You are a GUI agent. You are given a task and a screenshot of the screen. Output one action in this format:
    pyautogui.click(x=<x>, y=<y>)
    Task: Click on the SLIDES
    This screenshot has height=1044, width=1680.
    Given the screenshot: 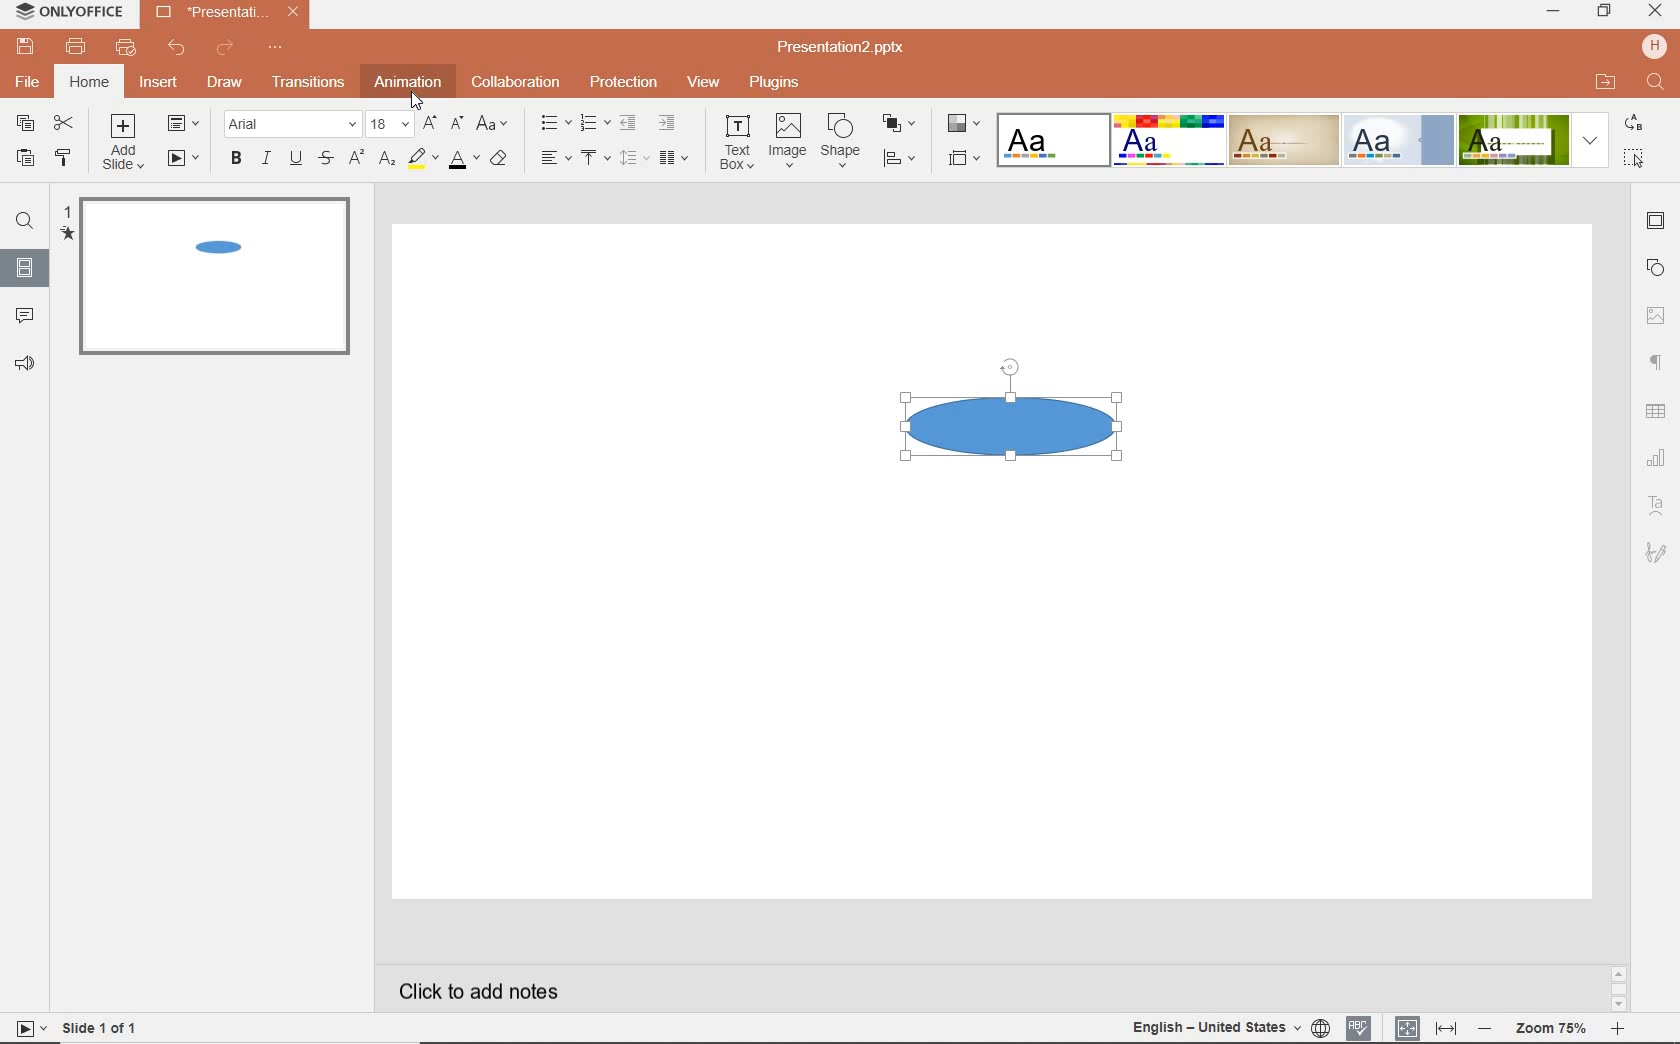 What is the action you would take?
    pyautogui.click(x=24, y=273)
    